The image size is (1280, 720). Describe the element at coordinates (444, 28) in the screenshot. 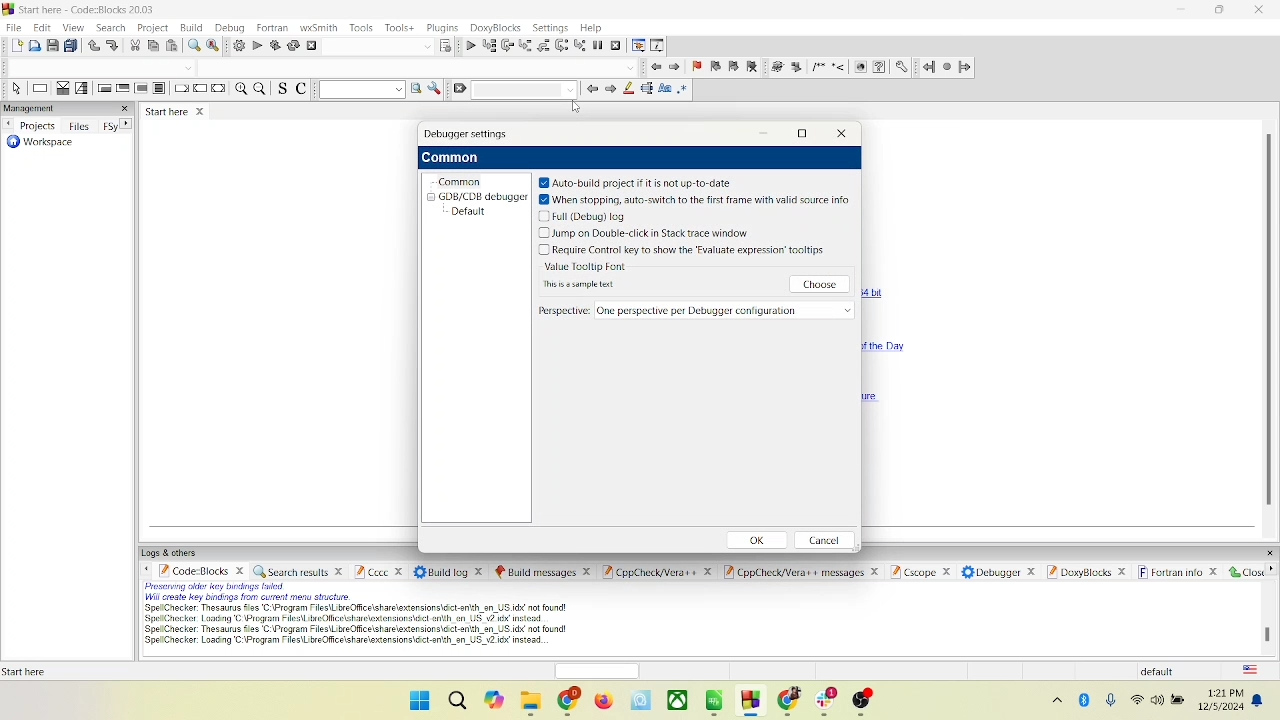

I see `plugins` at that location.